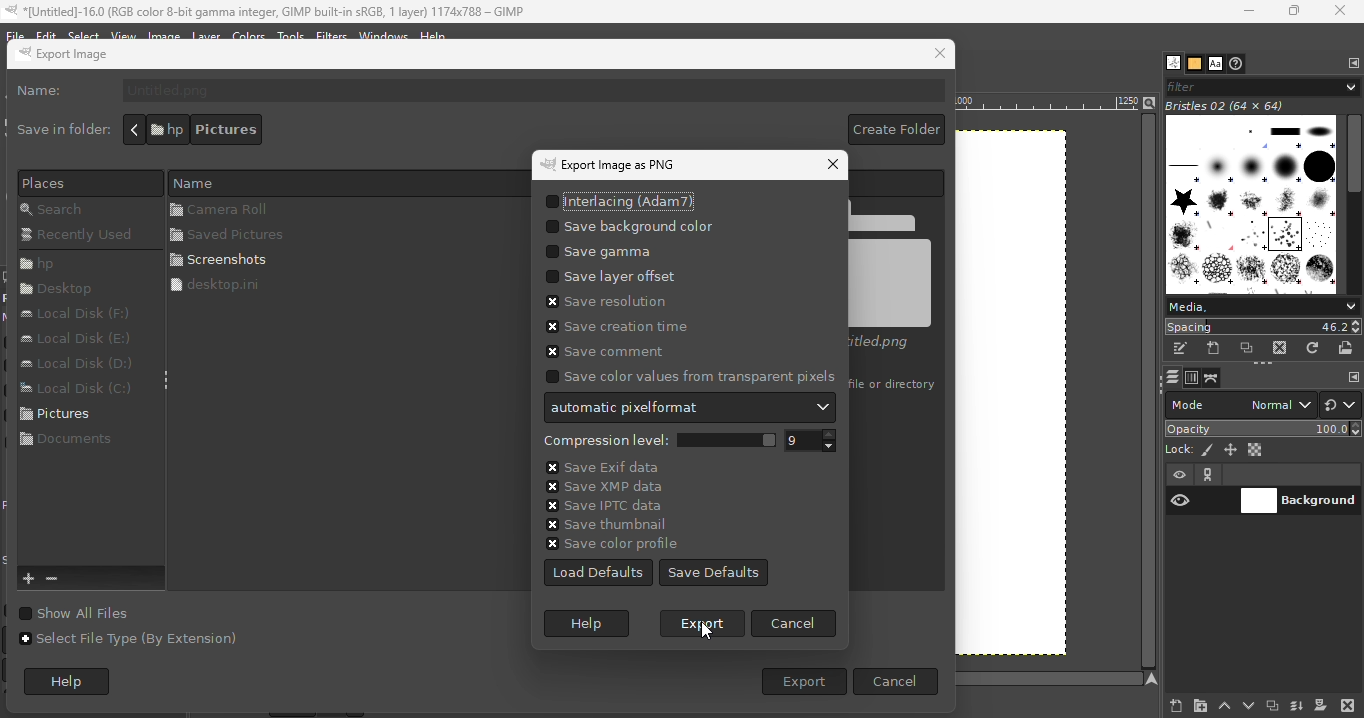 This screenshot has width=1364, height=718. What do you see at coordinates (1348, 704) in the screenshot?
I see `Delete this layer` at bounding box center [1348, 704].